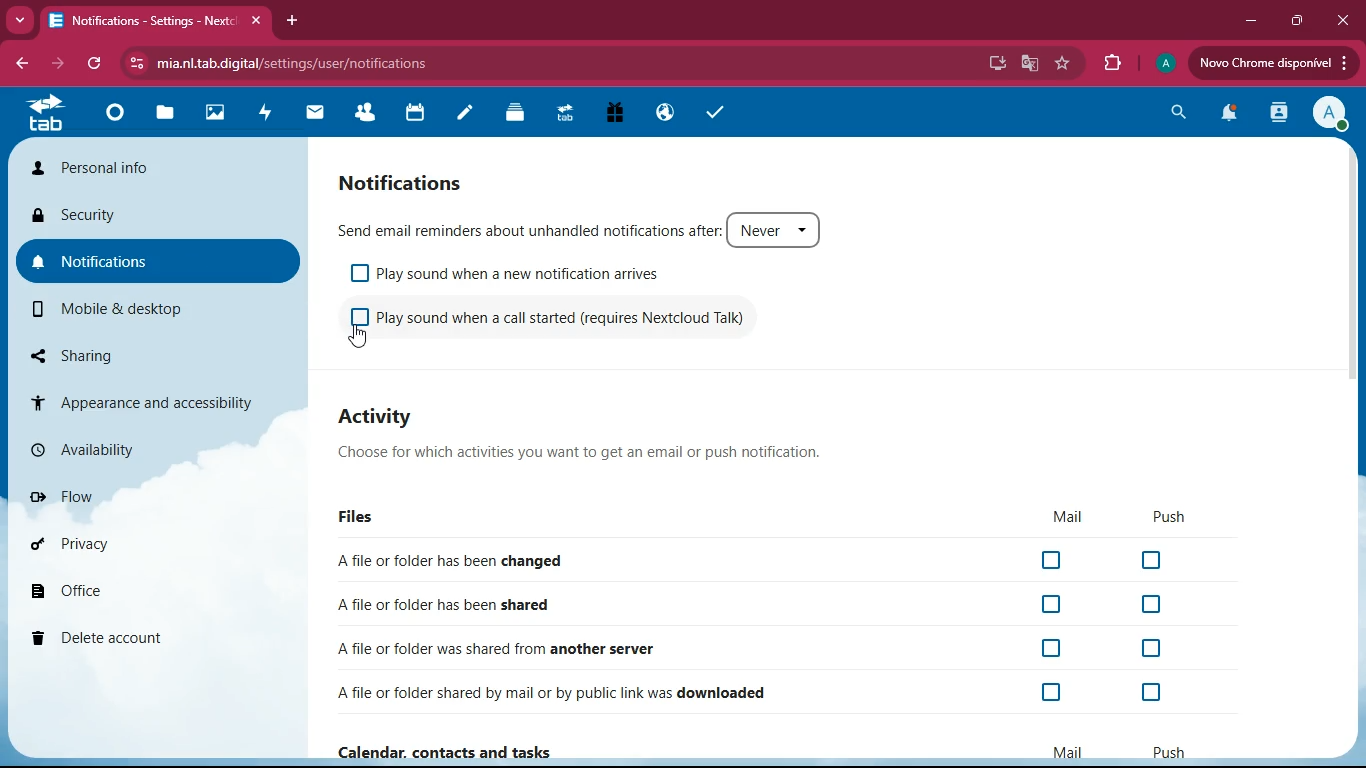 The width and height of the screenshot is (1366, 768). Describe the element at coordinates (1328, 115) in the screenshot. I see `profile` at that location.